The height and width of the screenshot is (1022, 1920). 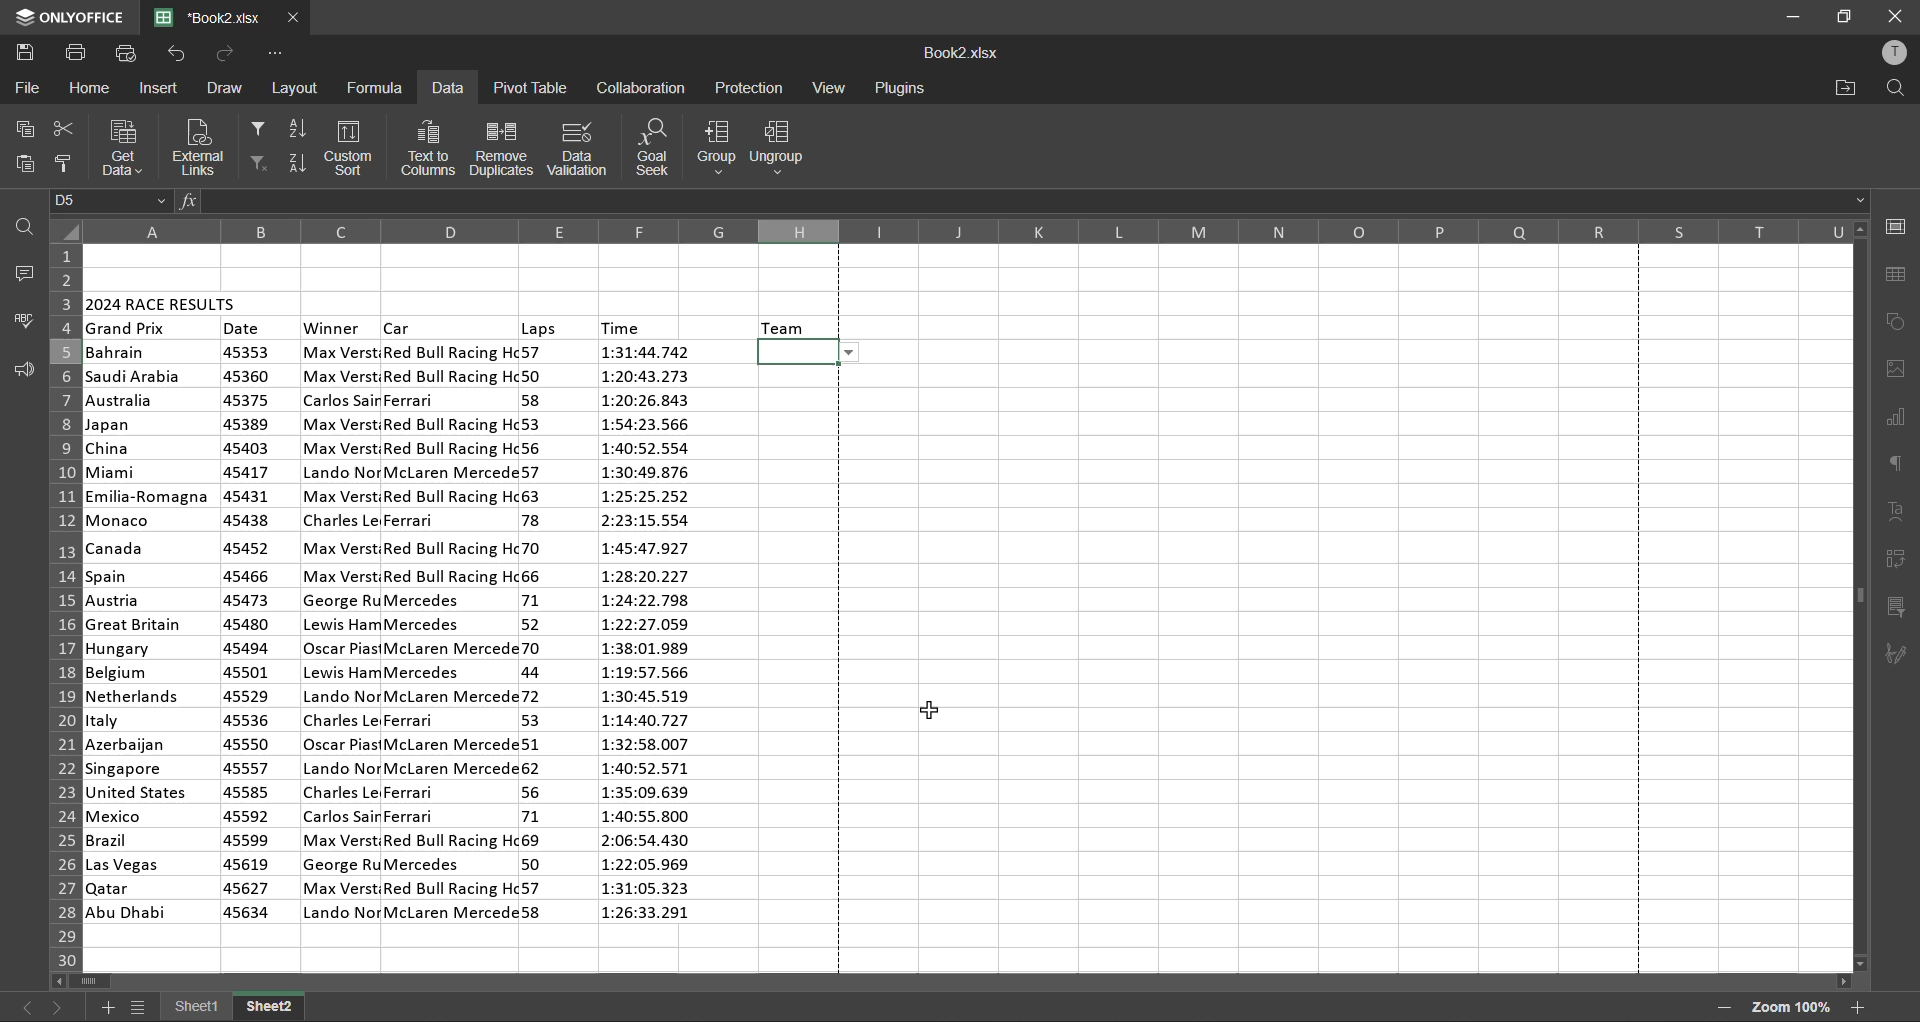 What do you see at coordinates (1847, 15) in the screenshot?
I see `maximize` at bounding box center [1847, 15].